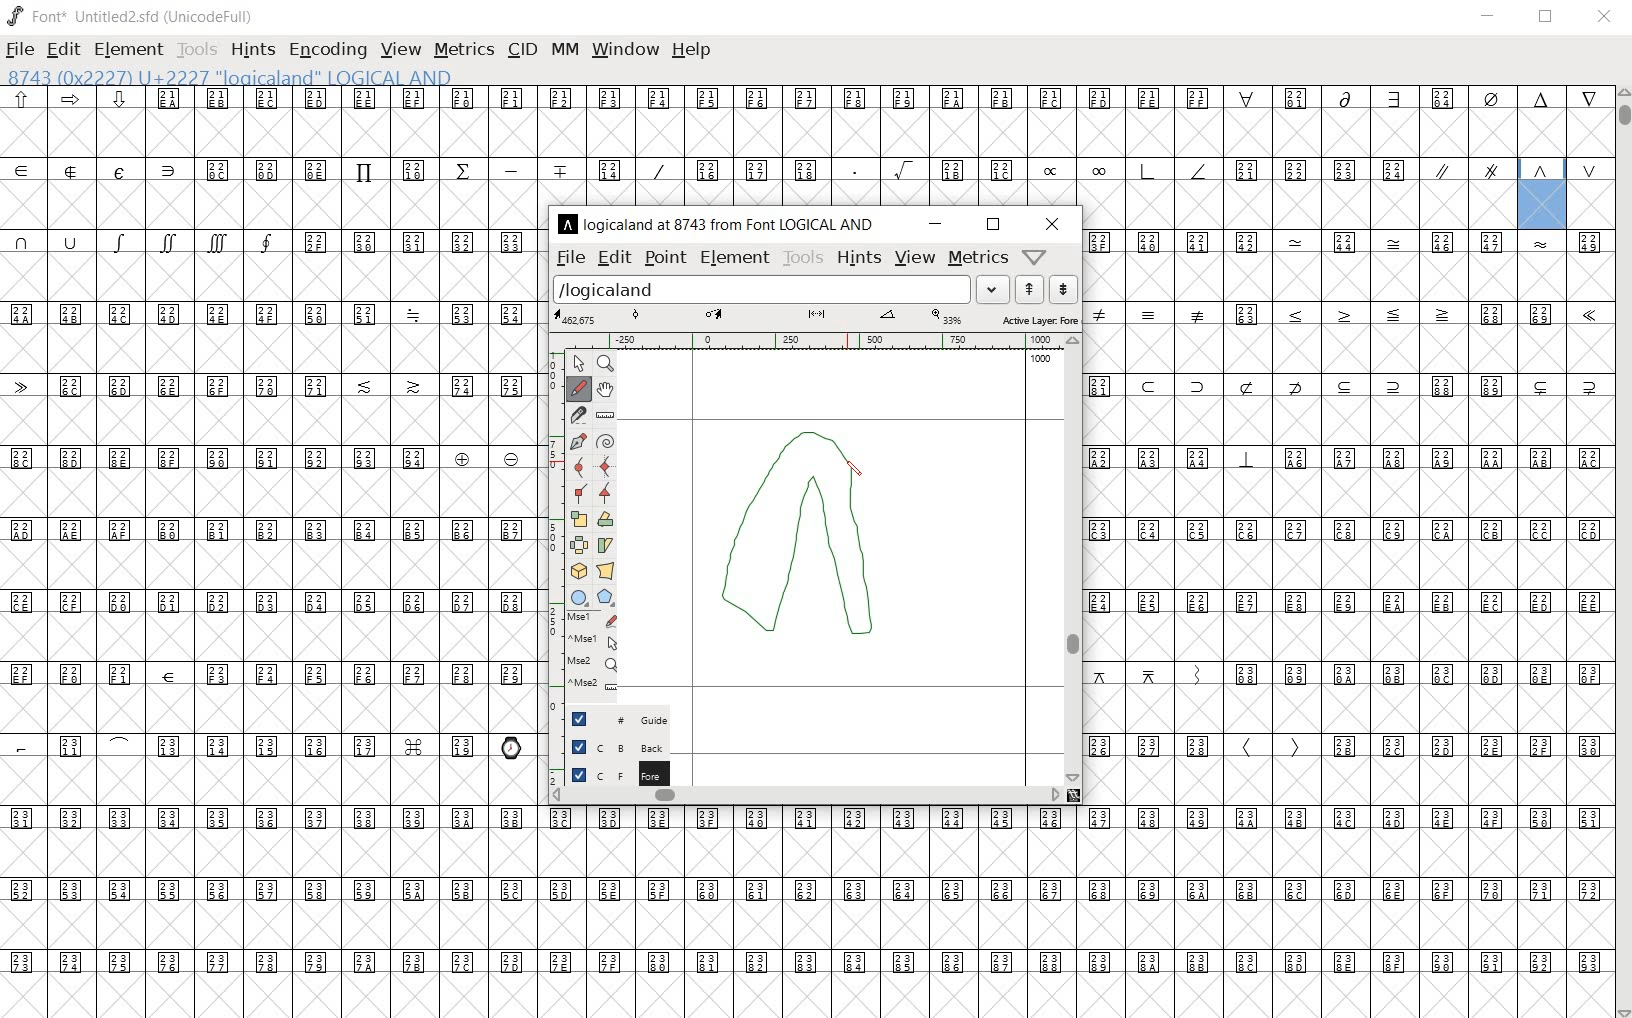 This screenshot has width=1632, height=1018. What do you see at coordinates (564, 47) in the screenshot?
I see `mm` at bounding box center [564, 47].